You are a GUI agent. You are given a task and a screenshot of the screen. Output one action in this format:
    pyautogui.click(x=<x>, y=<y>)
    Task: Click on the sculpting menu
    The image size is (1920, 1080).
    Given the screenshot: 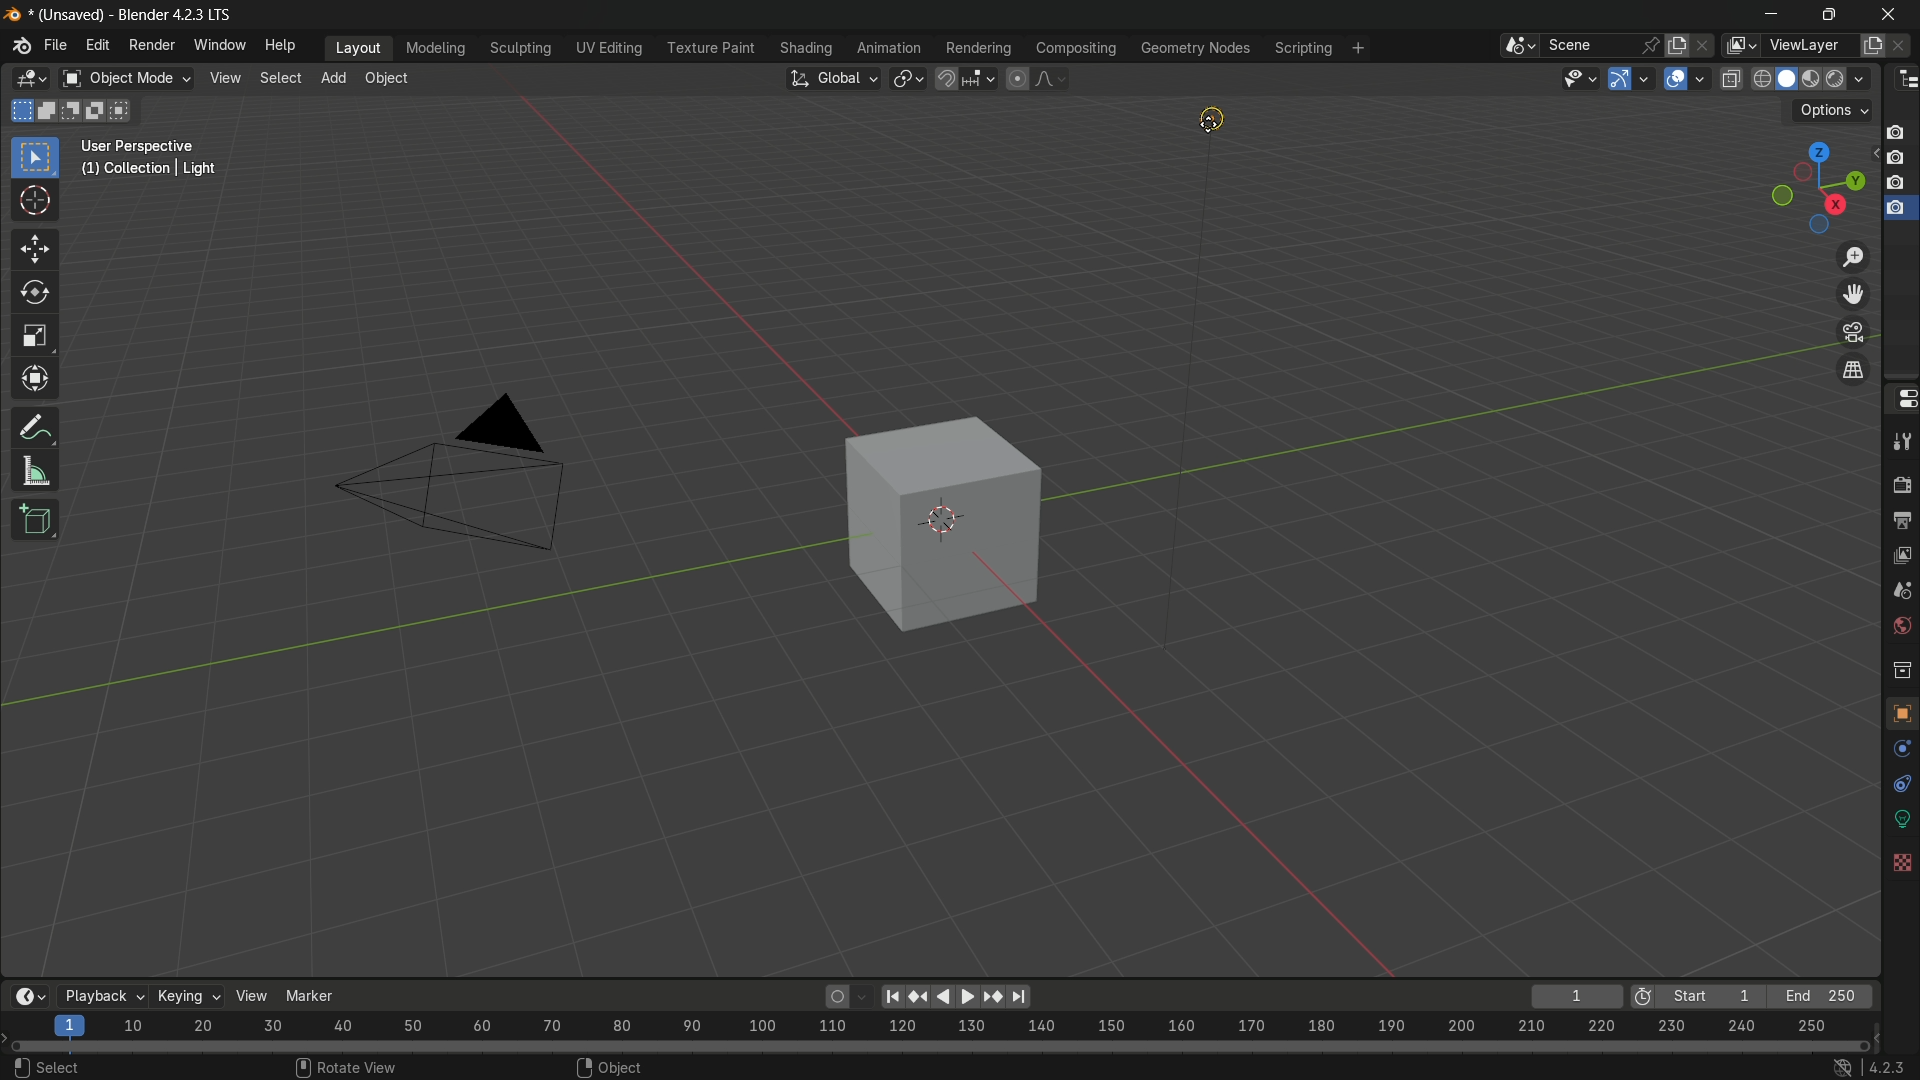 What is the action you would take?
    pyautogui.click(x=521, y=49)
    